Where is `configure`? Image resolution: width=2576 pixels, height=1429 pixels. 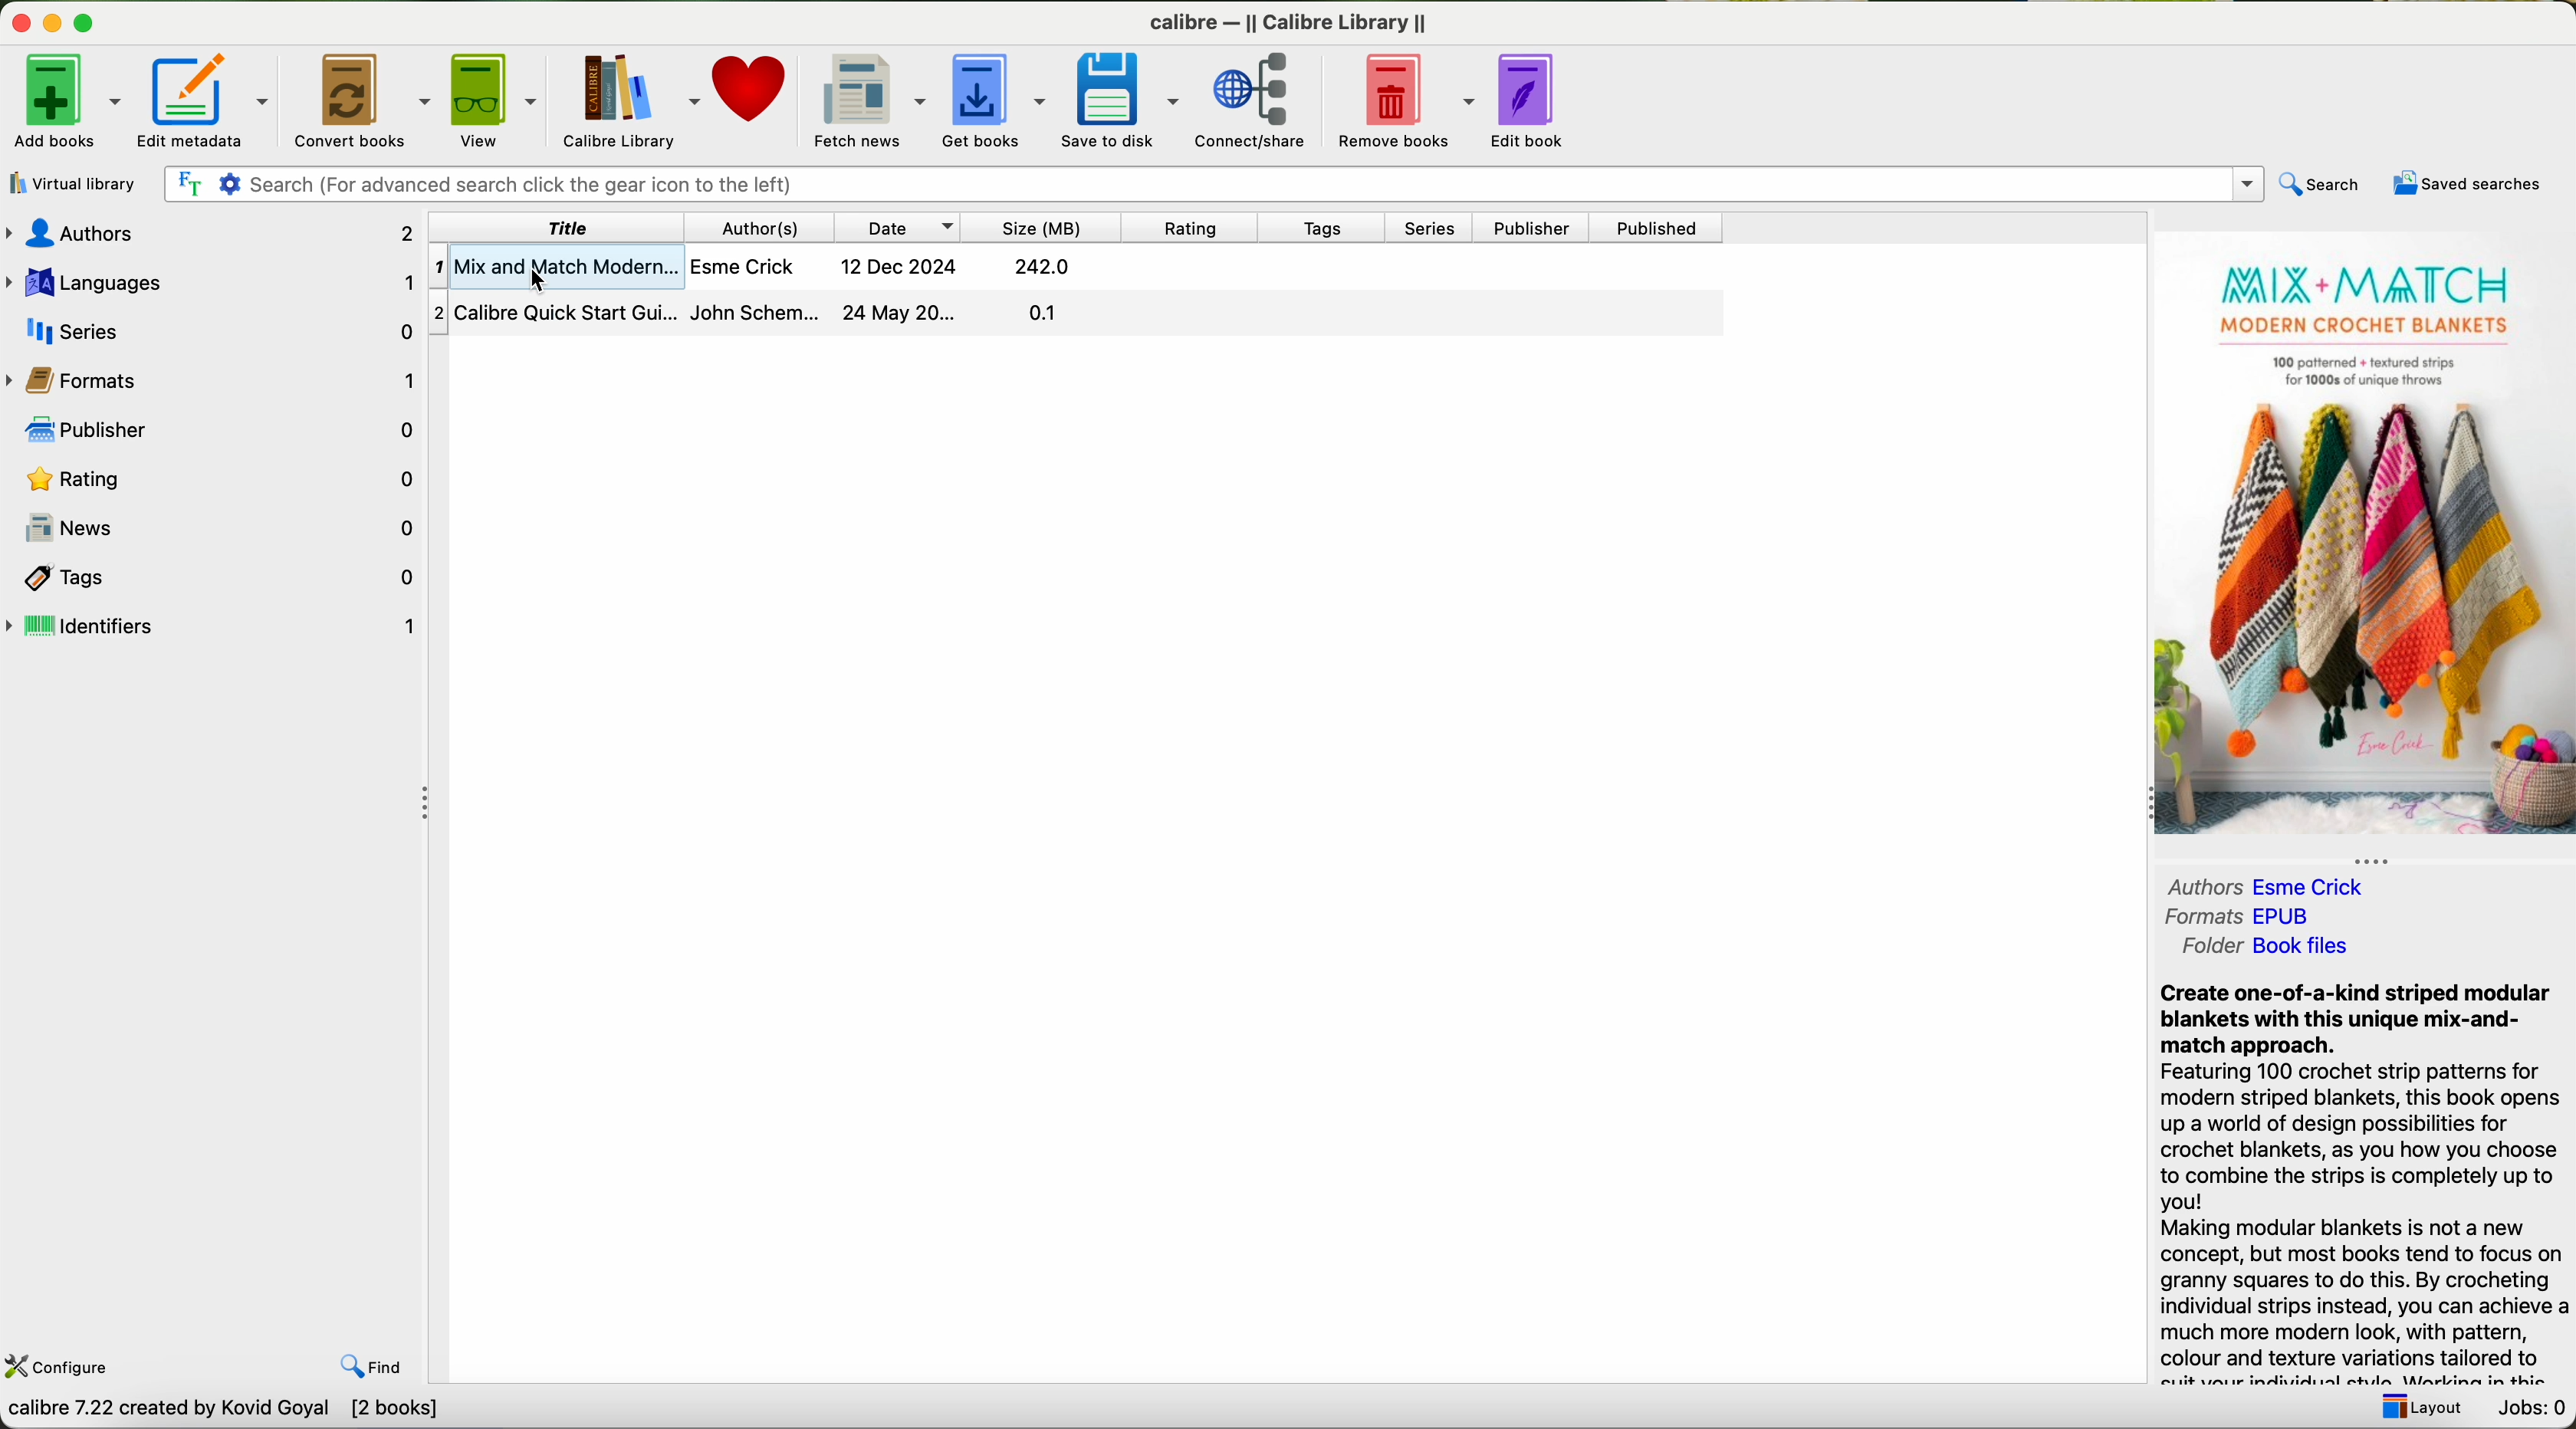
configure is located at coordinates (58, 1368).